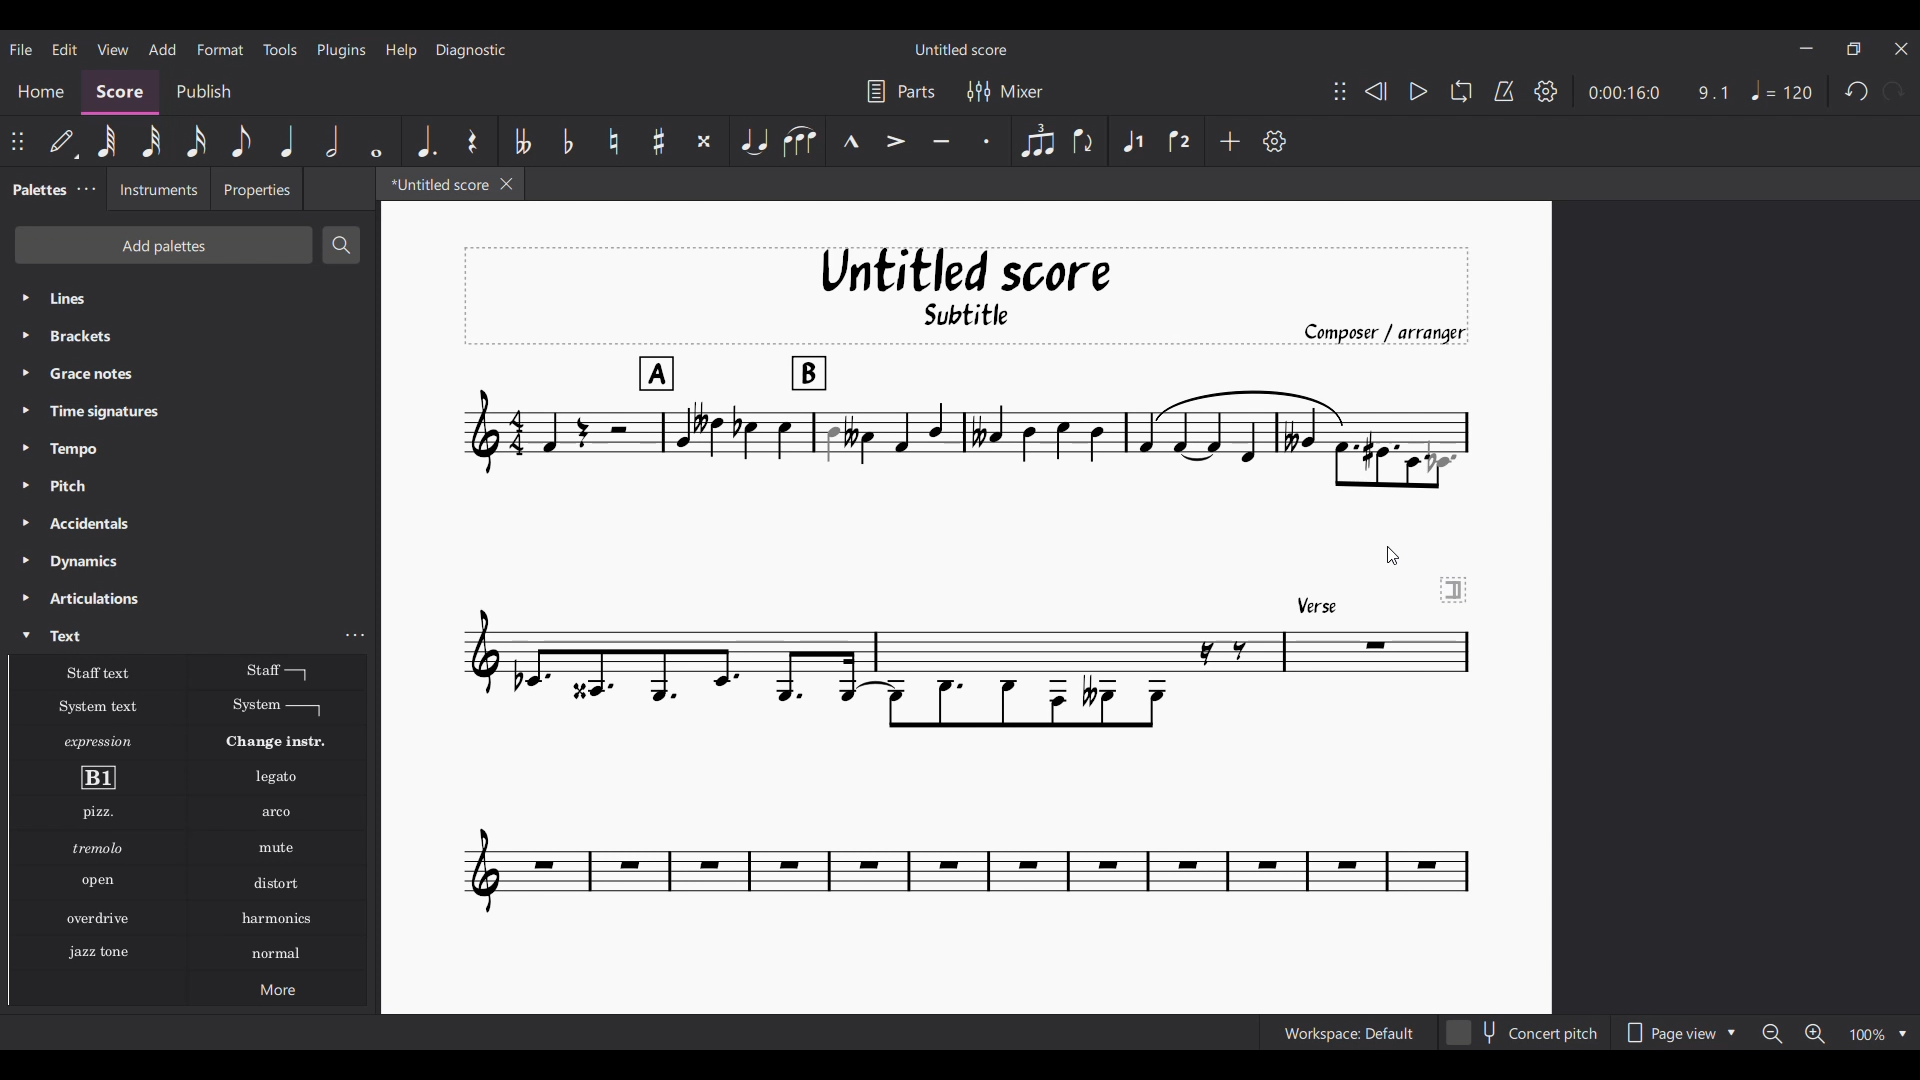  What do you see at coordinates (1275, 141) in the screenshot?
I see `Customize settings` at bounding box center [1275, 141].